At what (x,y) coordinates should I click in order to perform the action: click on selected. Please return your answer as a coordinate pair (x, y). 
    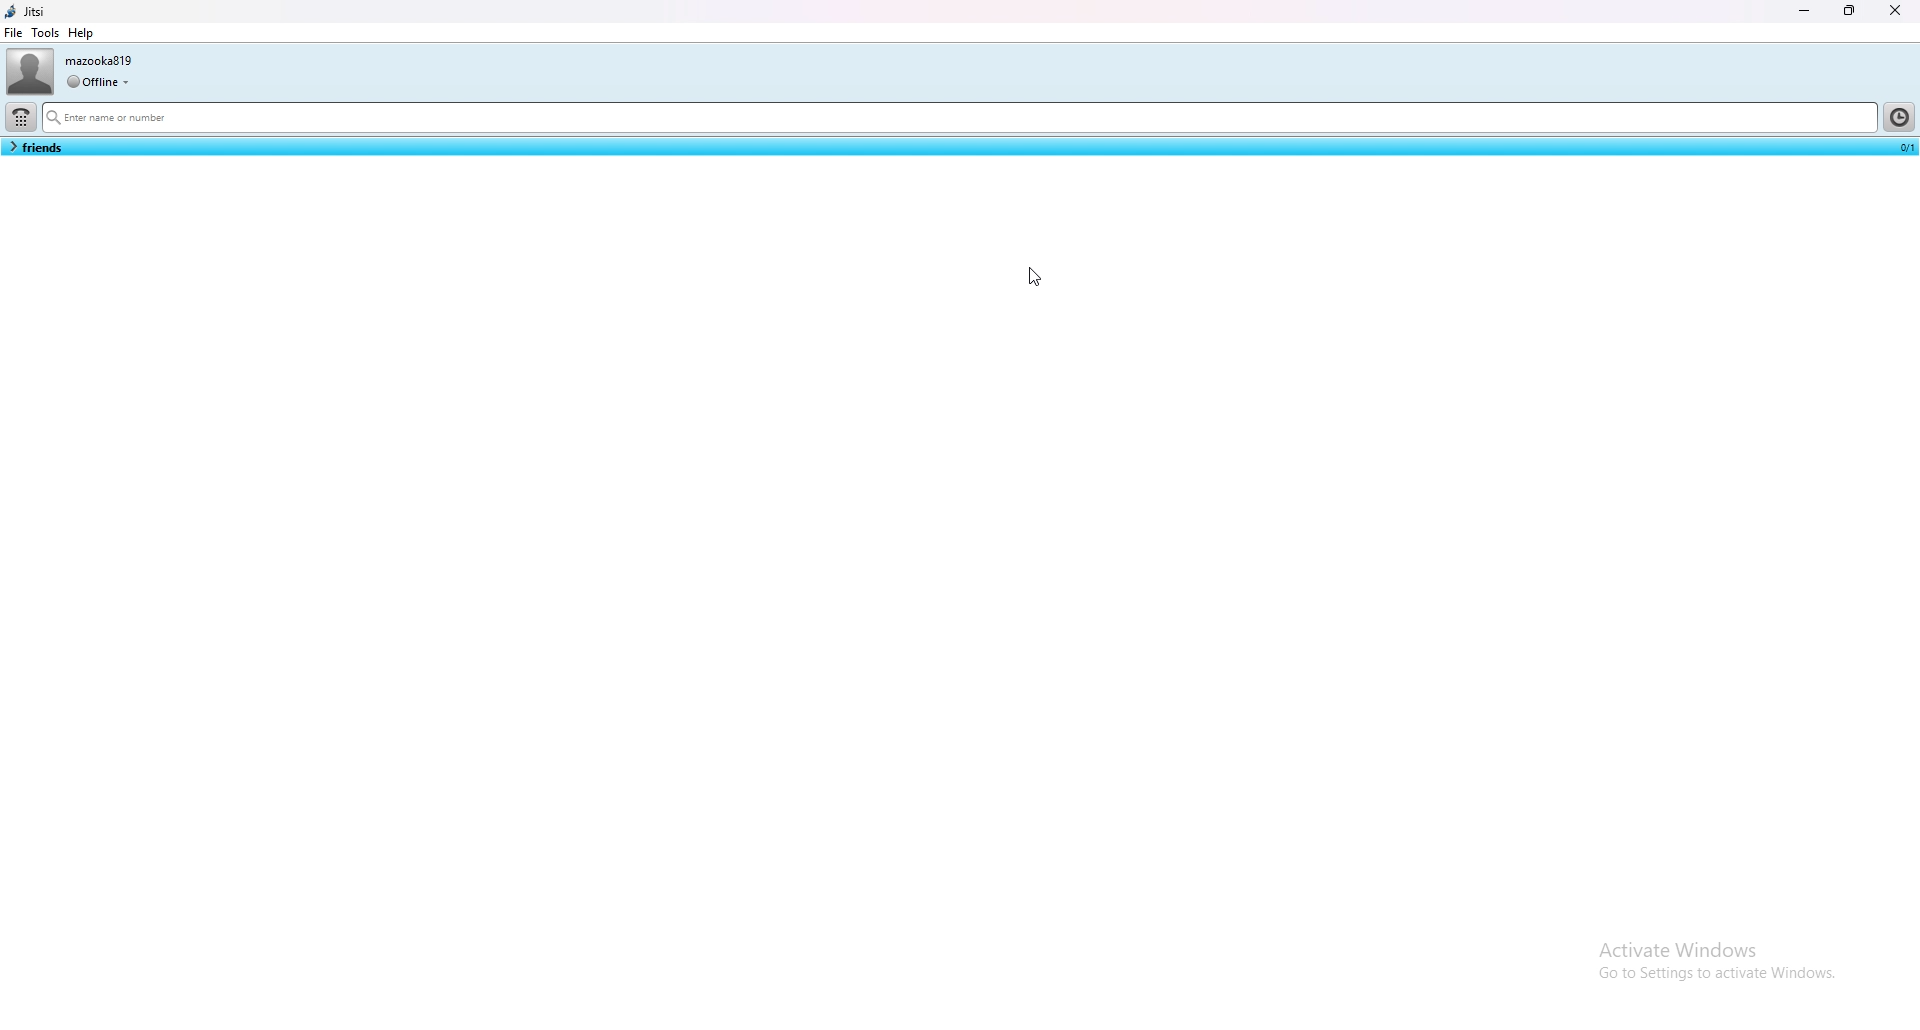
    Looking at the image, I should click on (1903, 146).